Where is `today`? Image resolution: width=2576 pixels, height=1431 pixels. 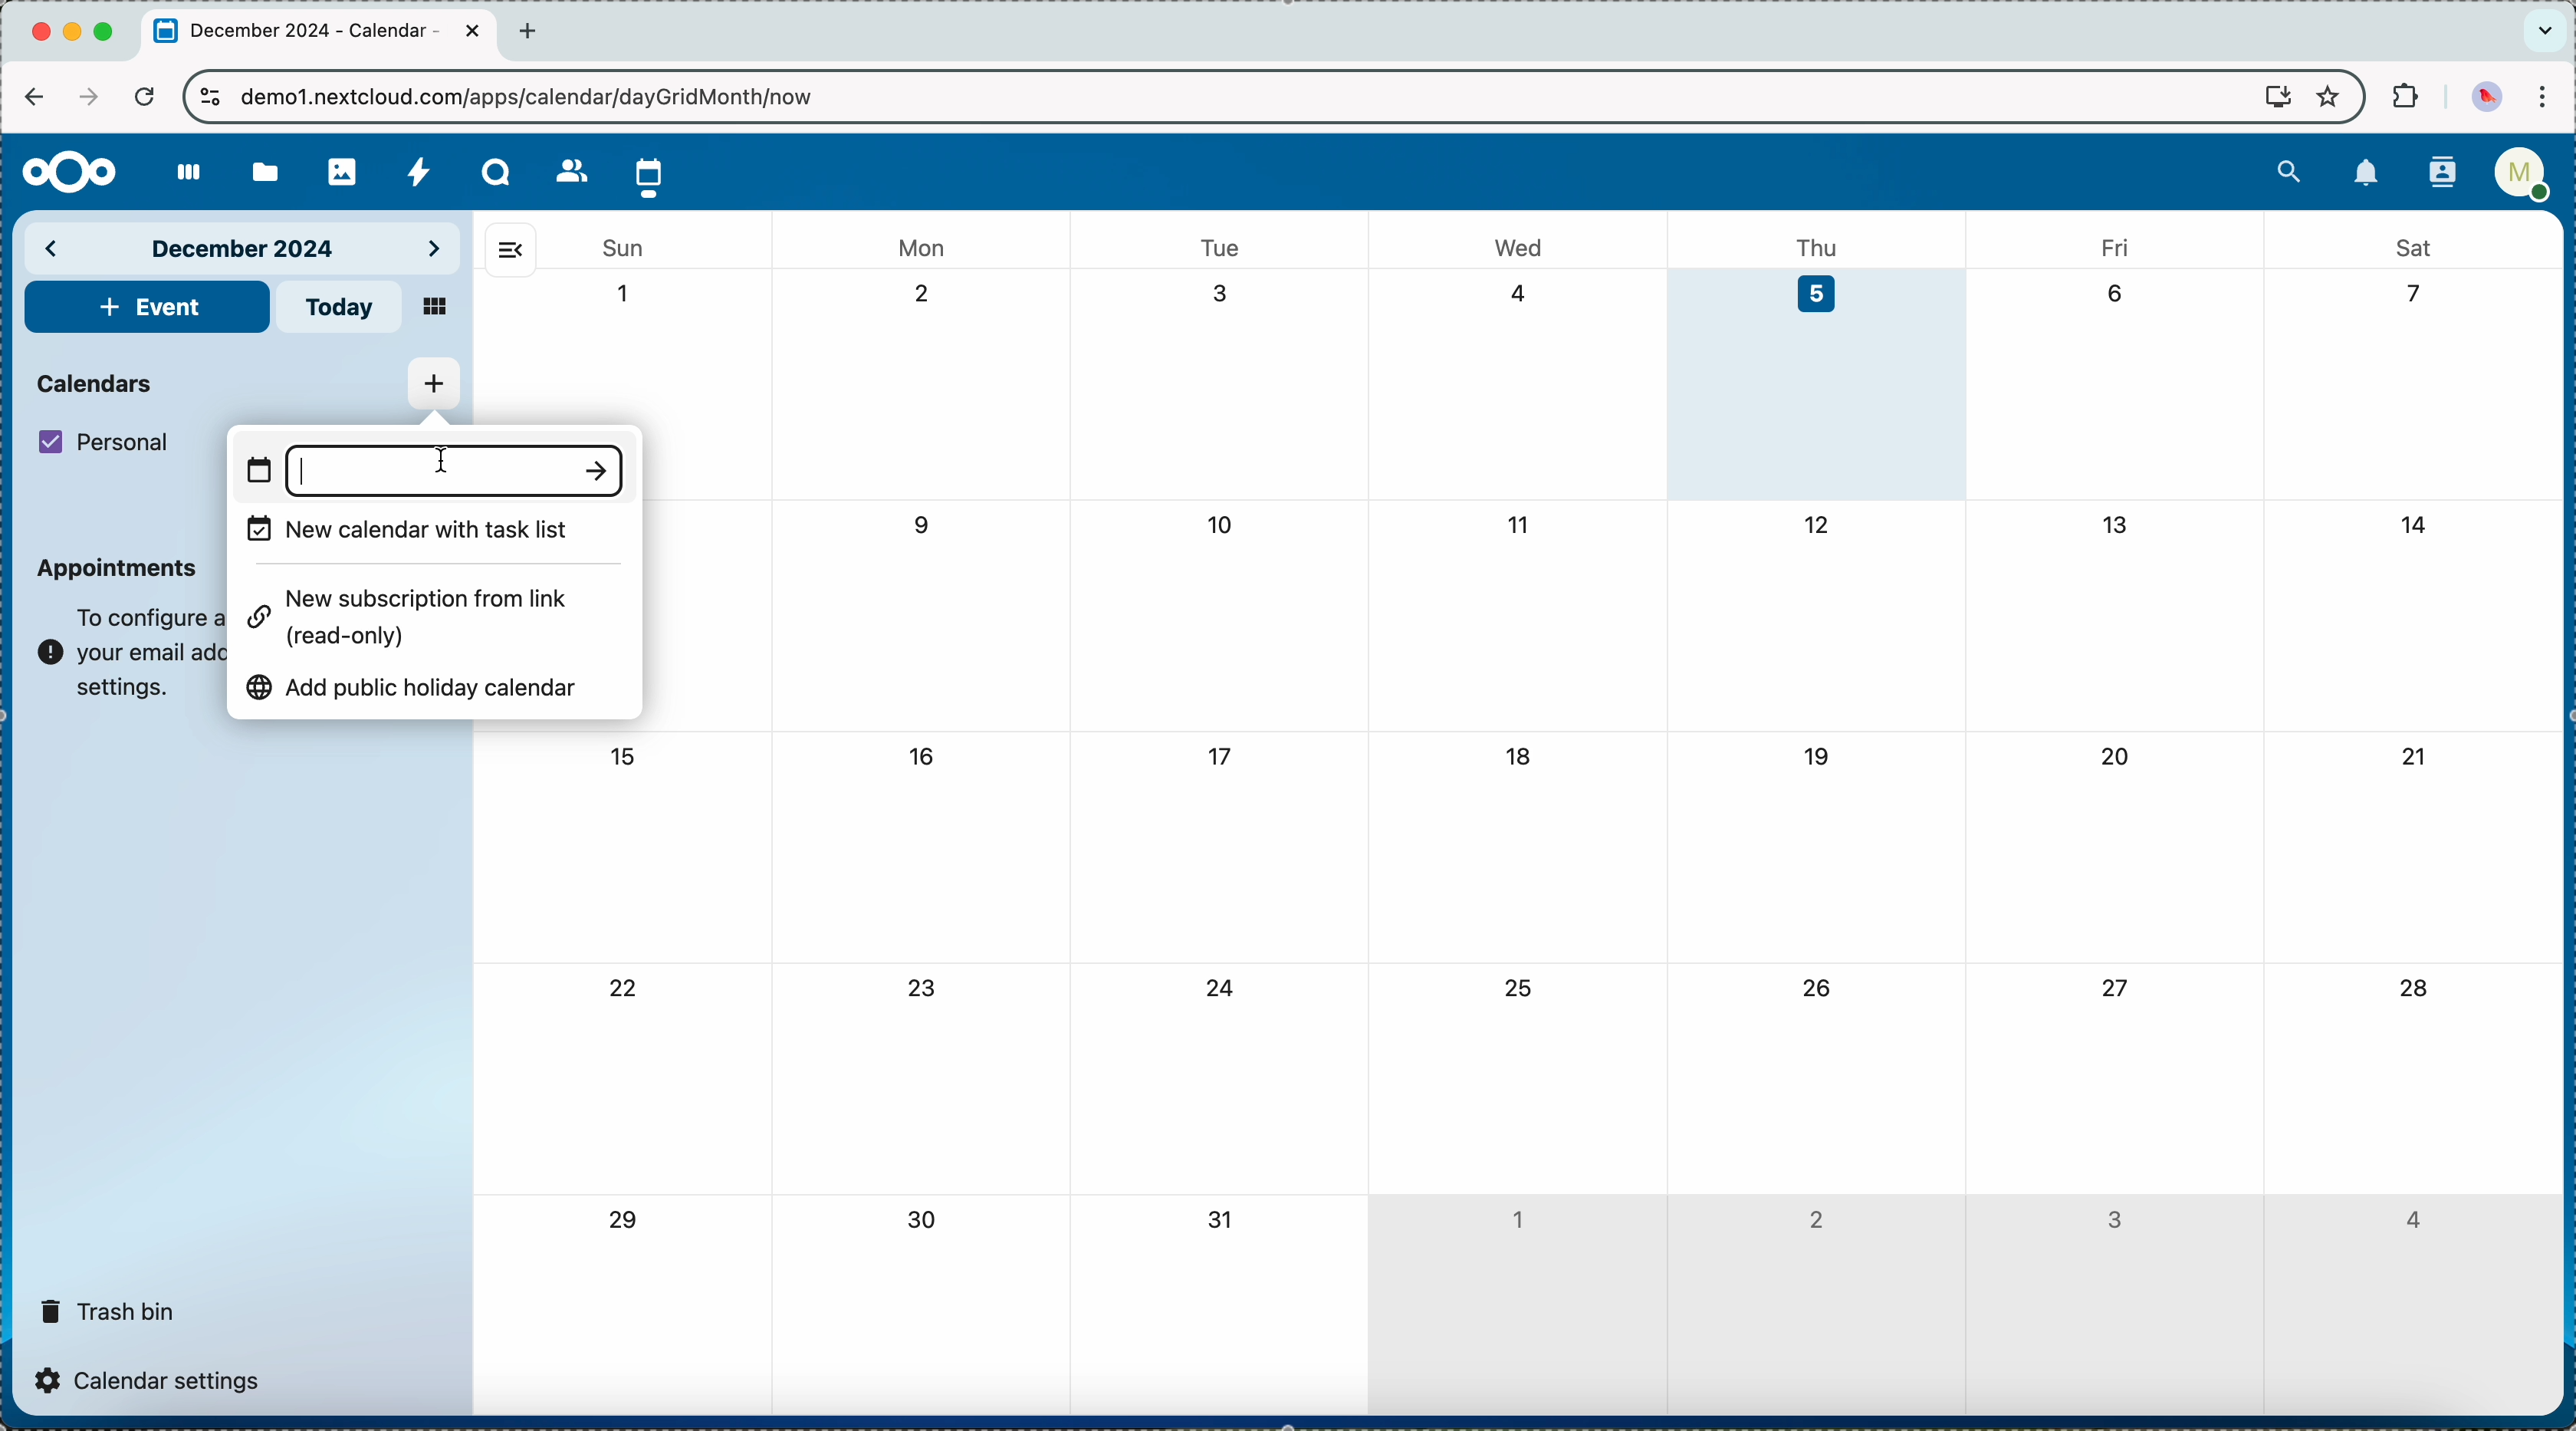
today is located at coordinates (341, 307).